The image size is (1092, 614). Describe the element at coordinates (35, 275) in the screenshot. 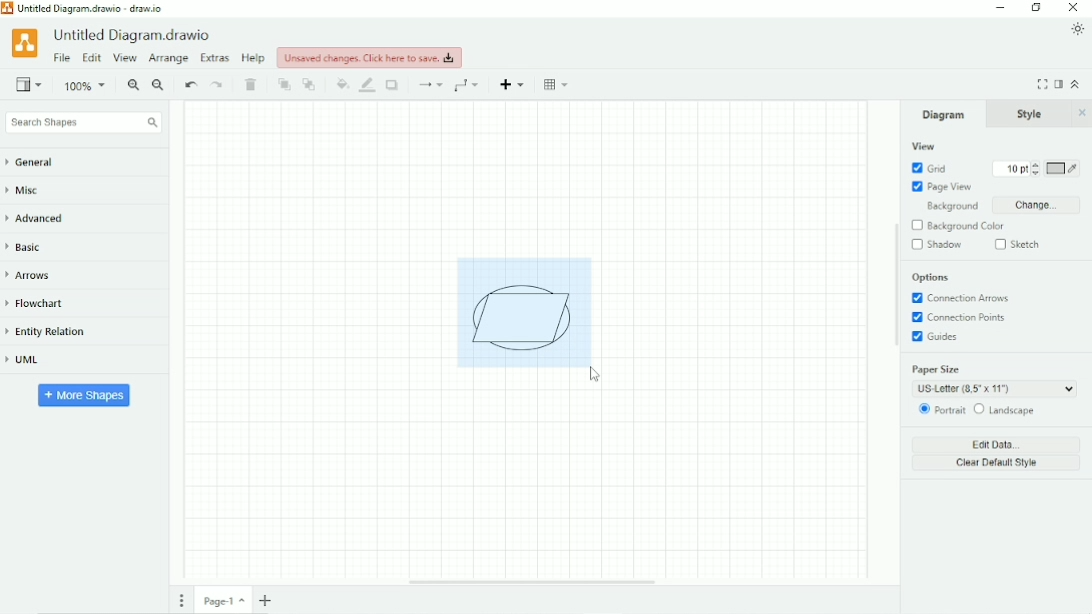

I see `Arrows` at that location.